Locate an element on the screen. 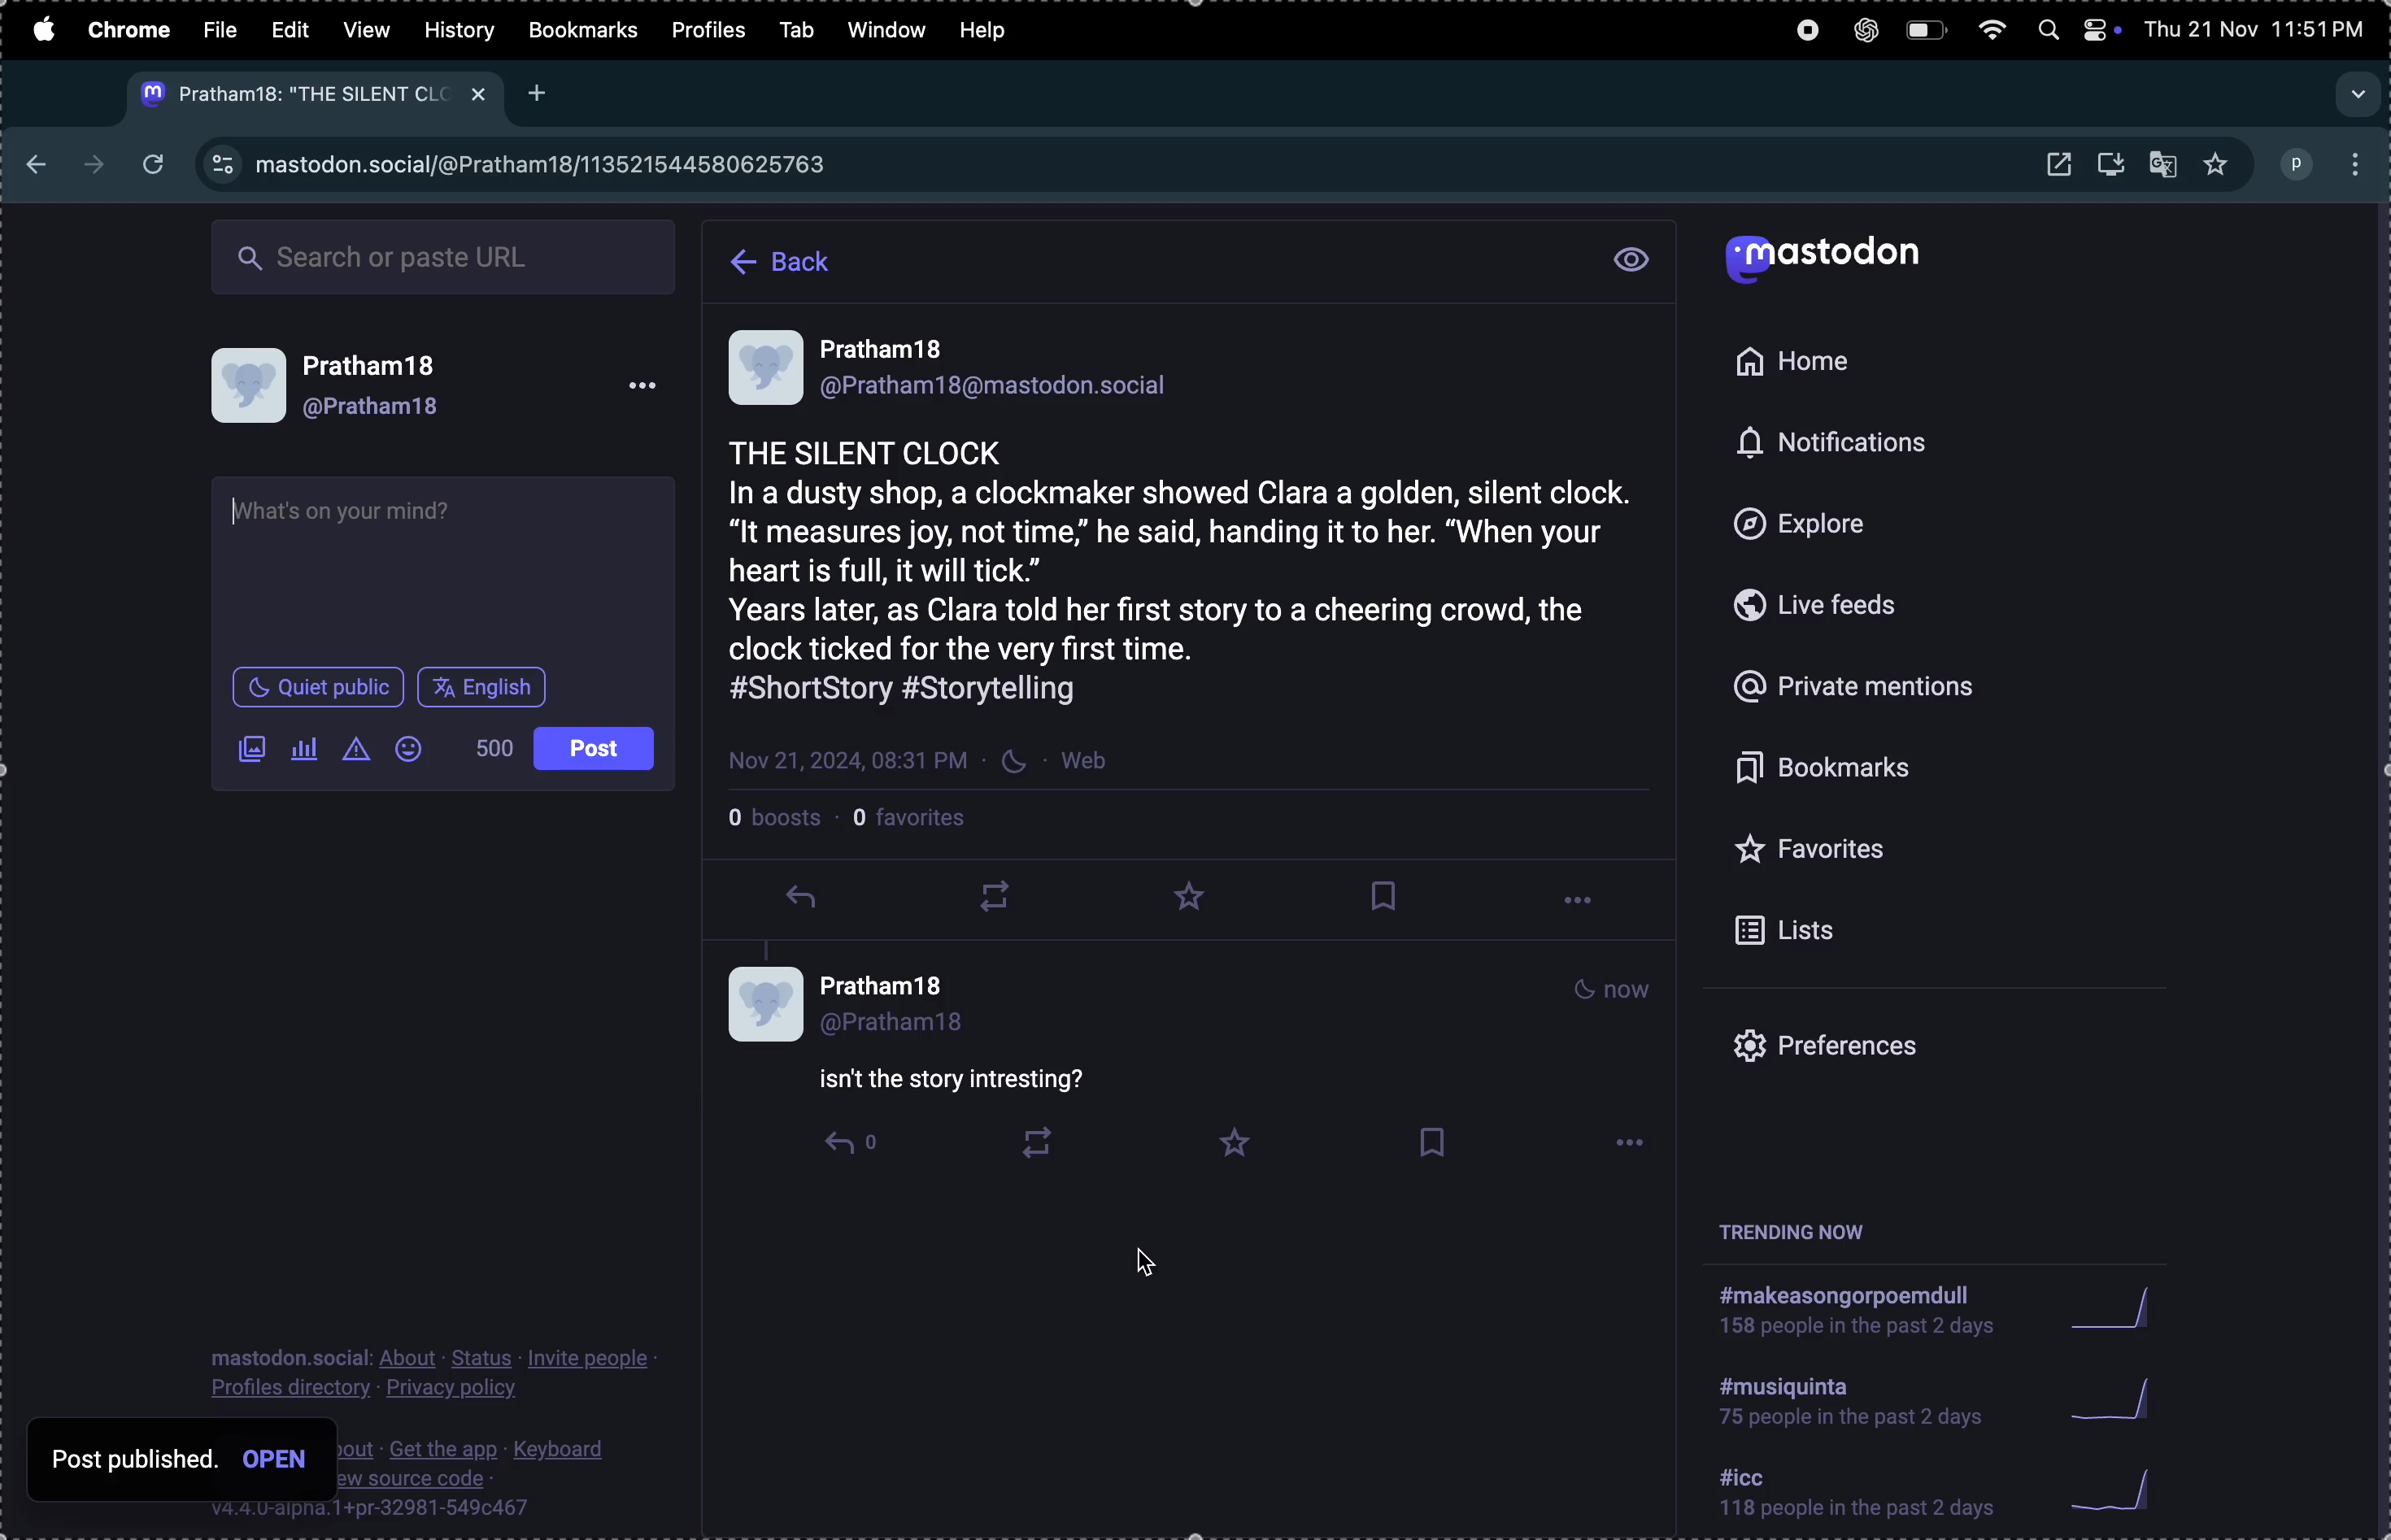 The width and height of the screenshot is (2391, 1540). open is located at coordinates (279, 1462).